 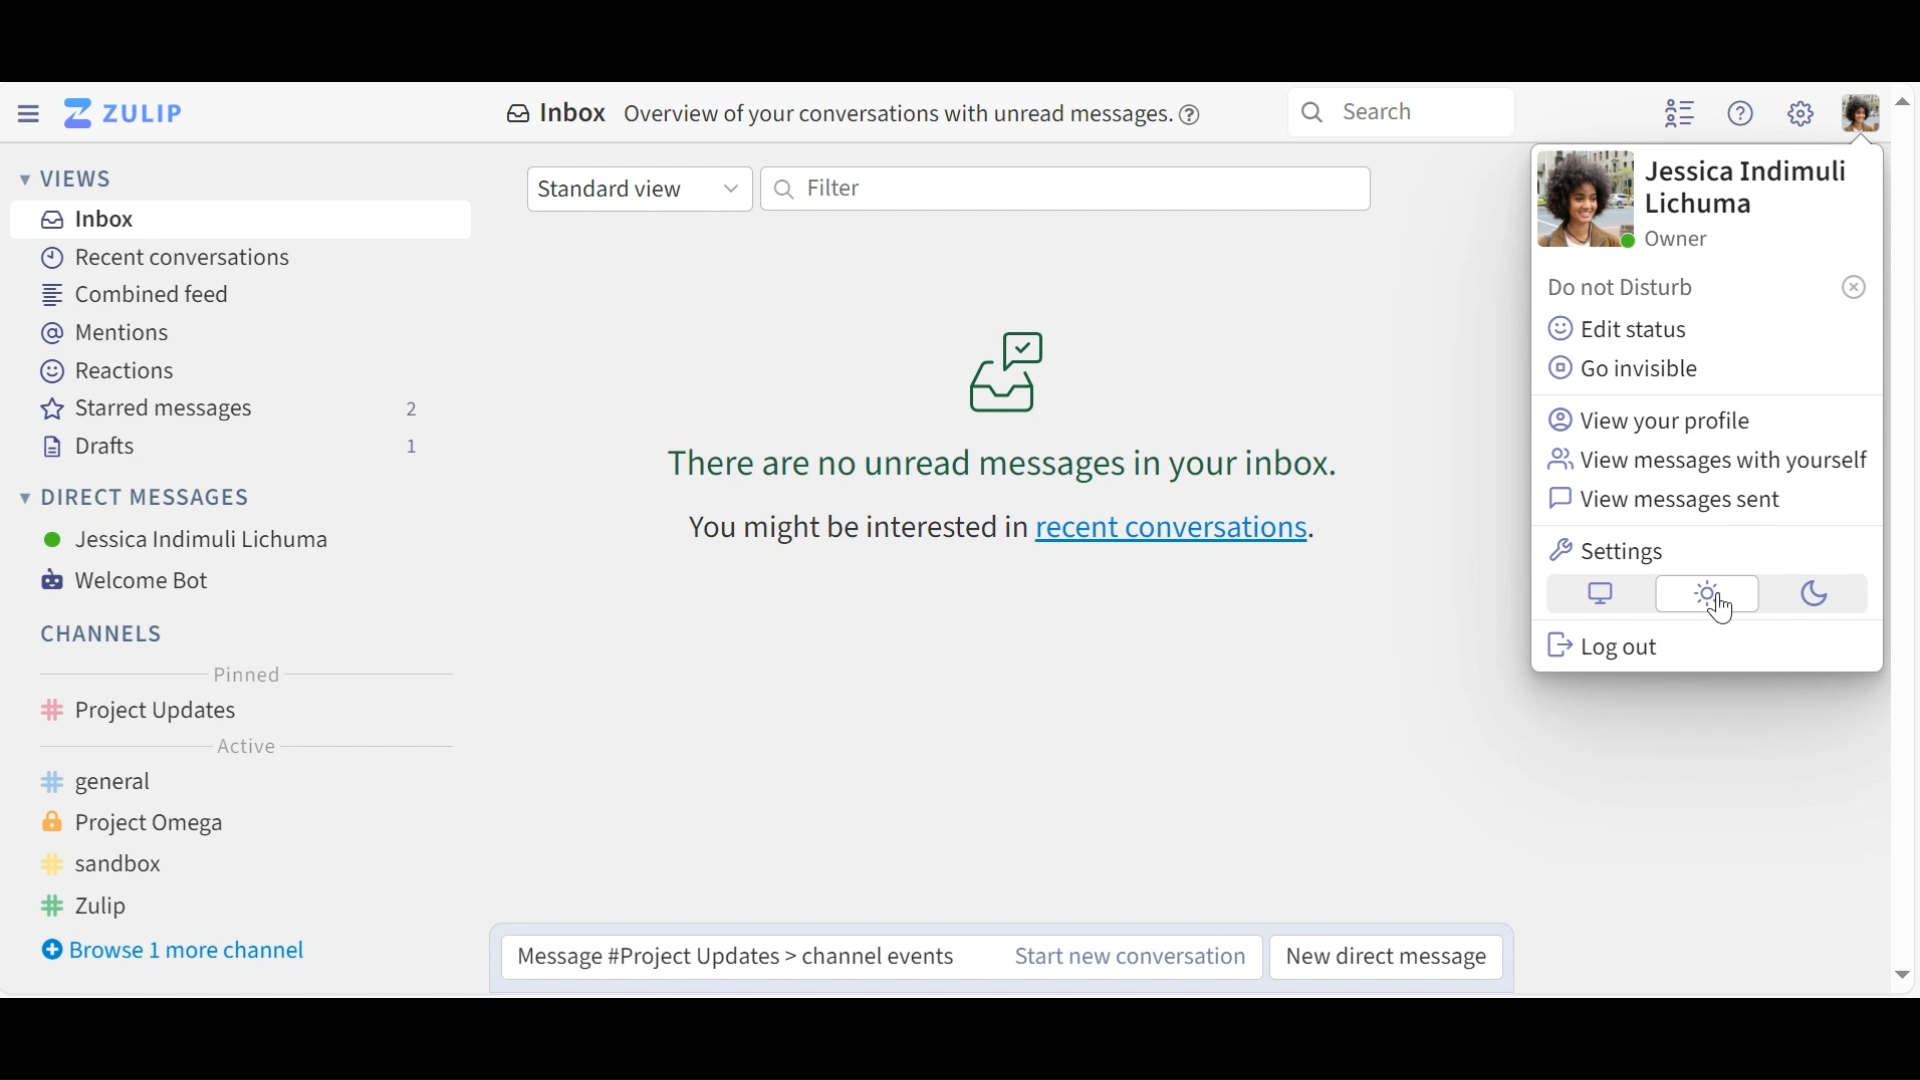 What do you see at coordinates (729, 958) in the screenshot?
I see `Message #Project Updates > channel events` at bounding box center [729, 958].